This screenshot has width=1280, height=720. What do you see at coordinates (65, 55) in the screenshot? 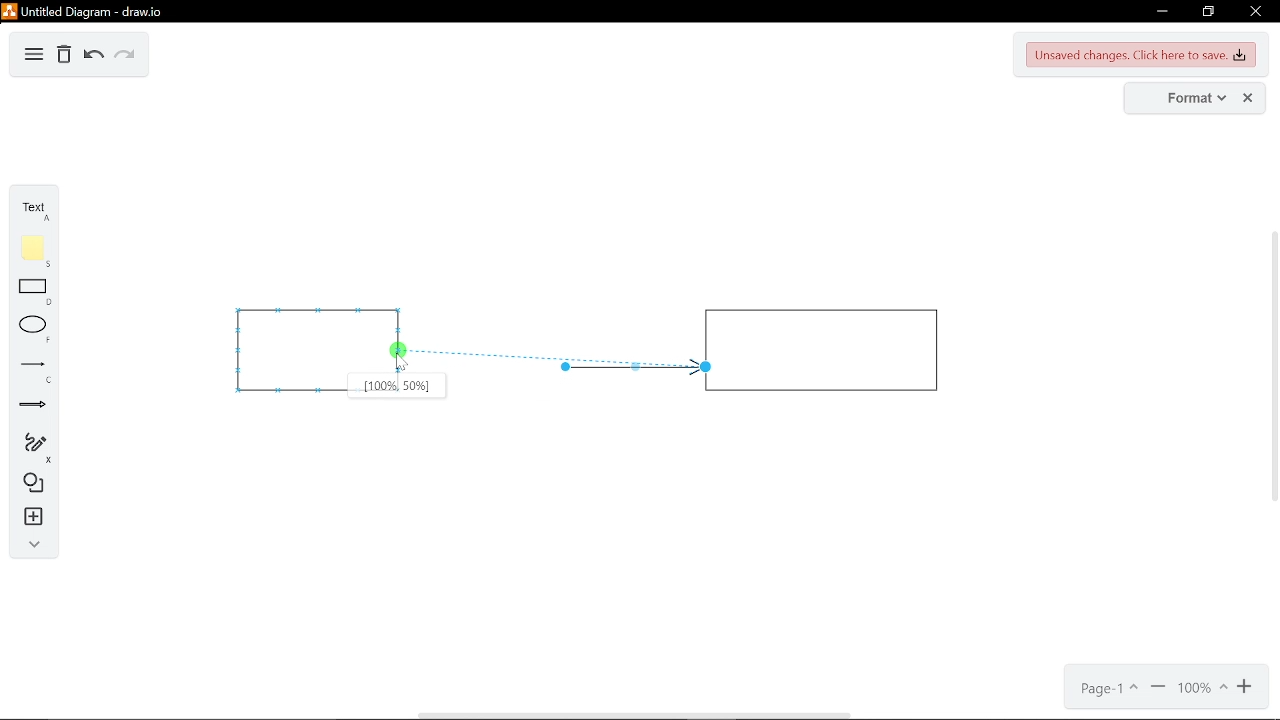
I see `Delete` at bounding box center [65, 55].